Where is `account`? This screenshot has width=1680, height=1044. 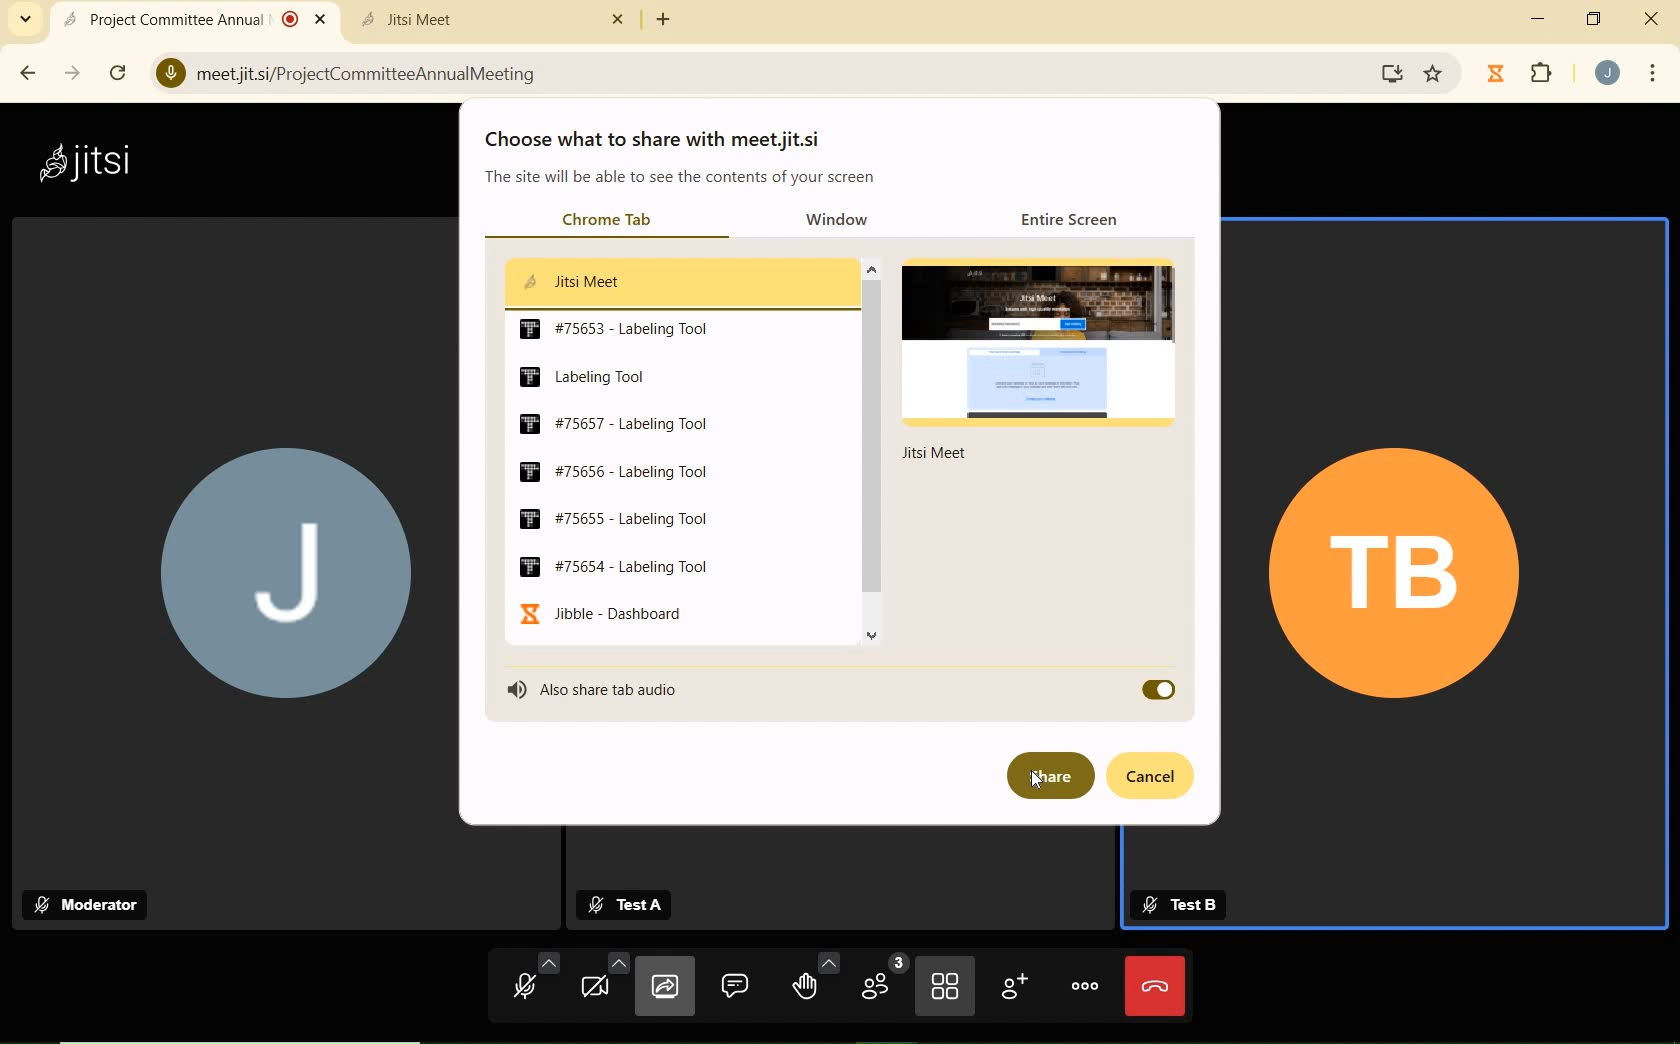
account is located at coordinates (1610, 73).